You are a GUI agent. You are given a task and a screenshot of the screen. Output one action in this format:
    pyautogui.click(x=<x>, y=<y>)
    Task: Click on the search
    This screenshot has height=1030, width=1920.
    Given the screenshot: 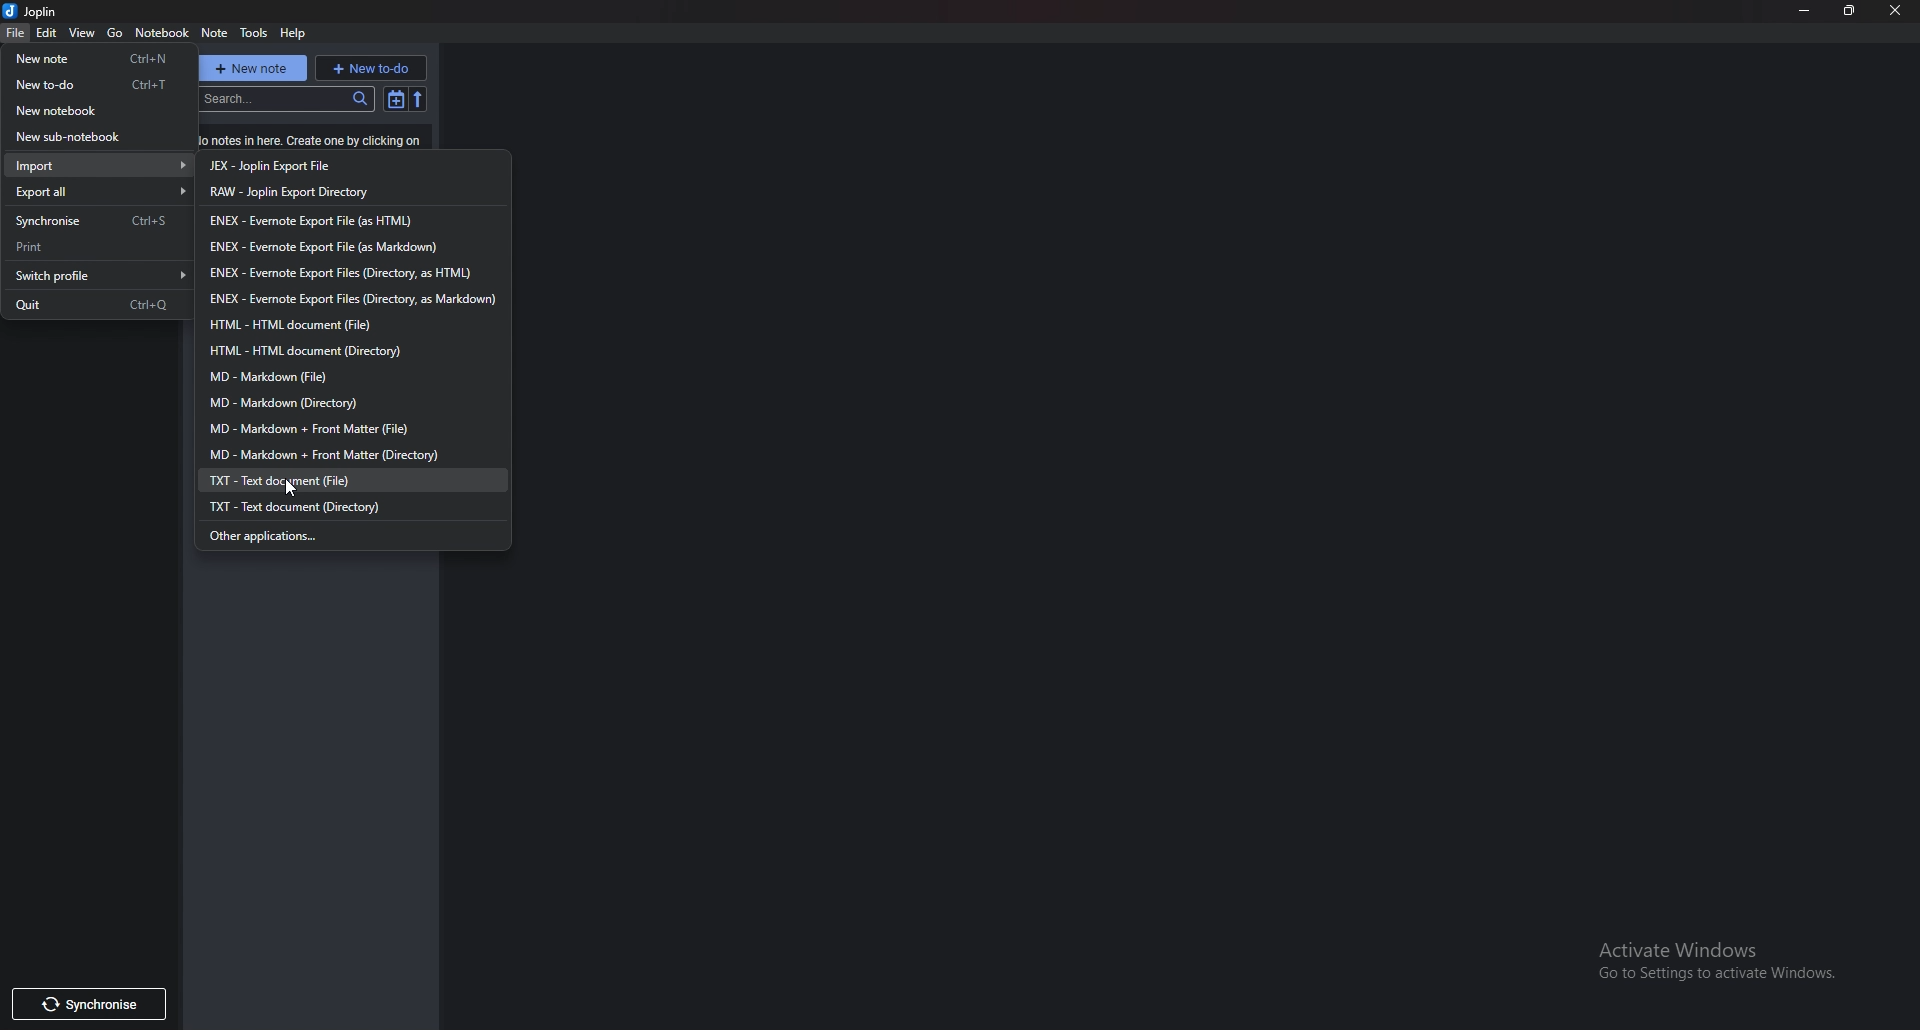 What is the action you would take?
    pyautogui.click(x=287, y=101)
    